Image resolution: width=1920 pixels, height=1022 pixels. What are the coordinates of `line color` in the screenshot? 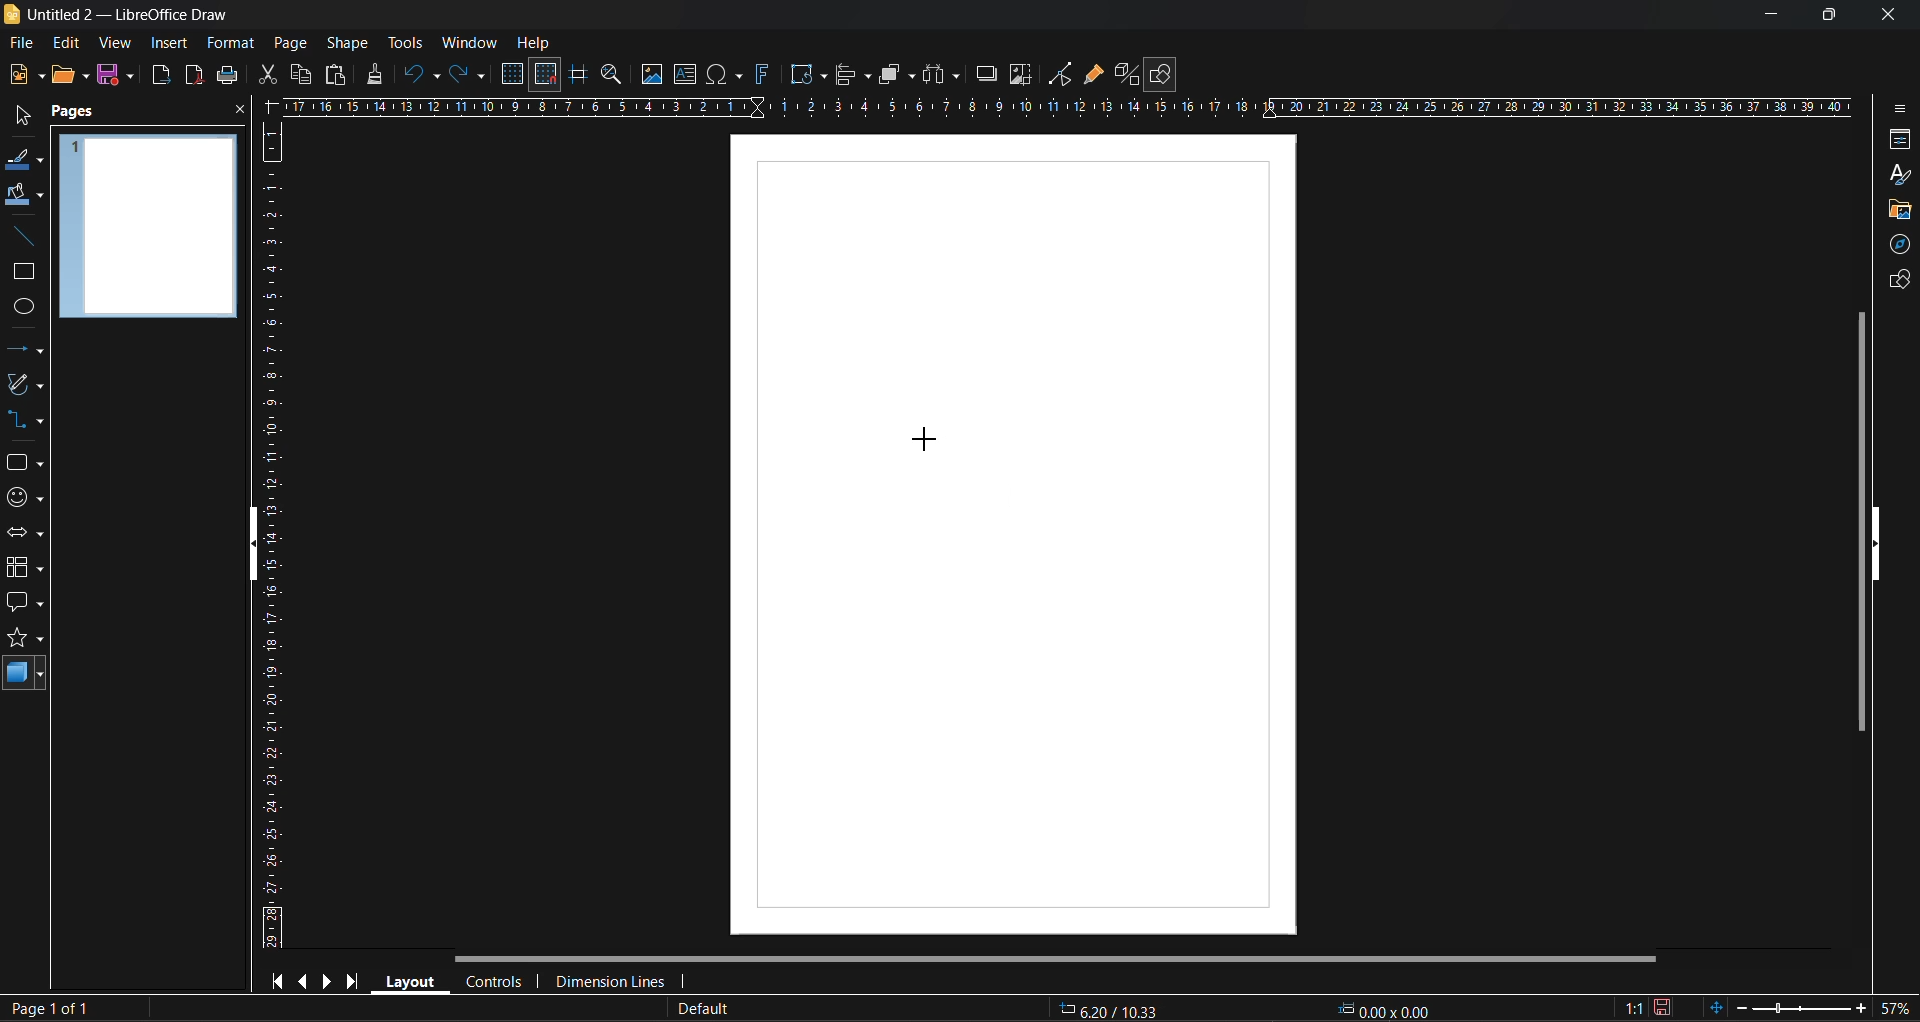 It's located at (22, 161).